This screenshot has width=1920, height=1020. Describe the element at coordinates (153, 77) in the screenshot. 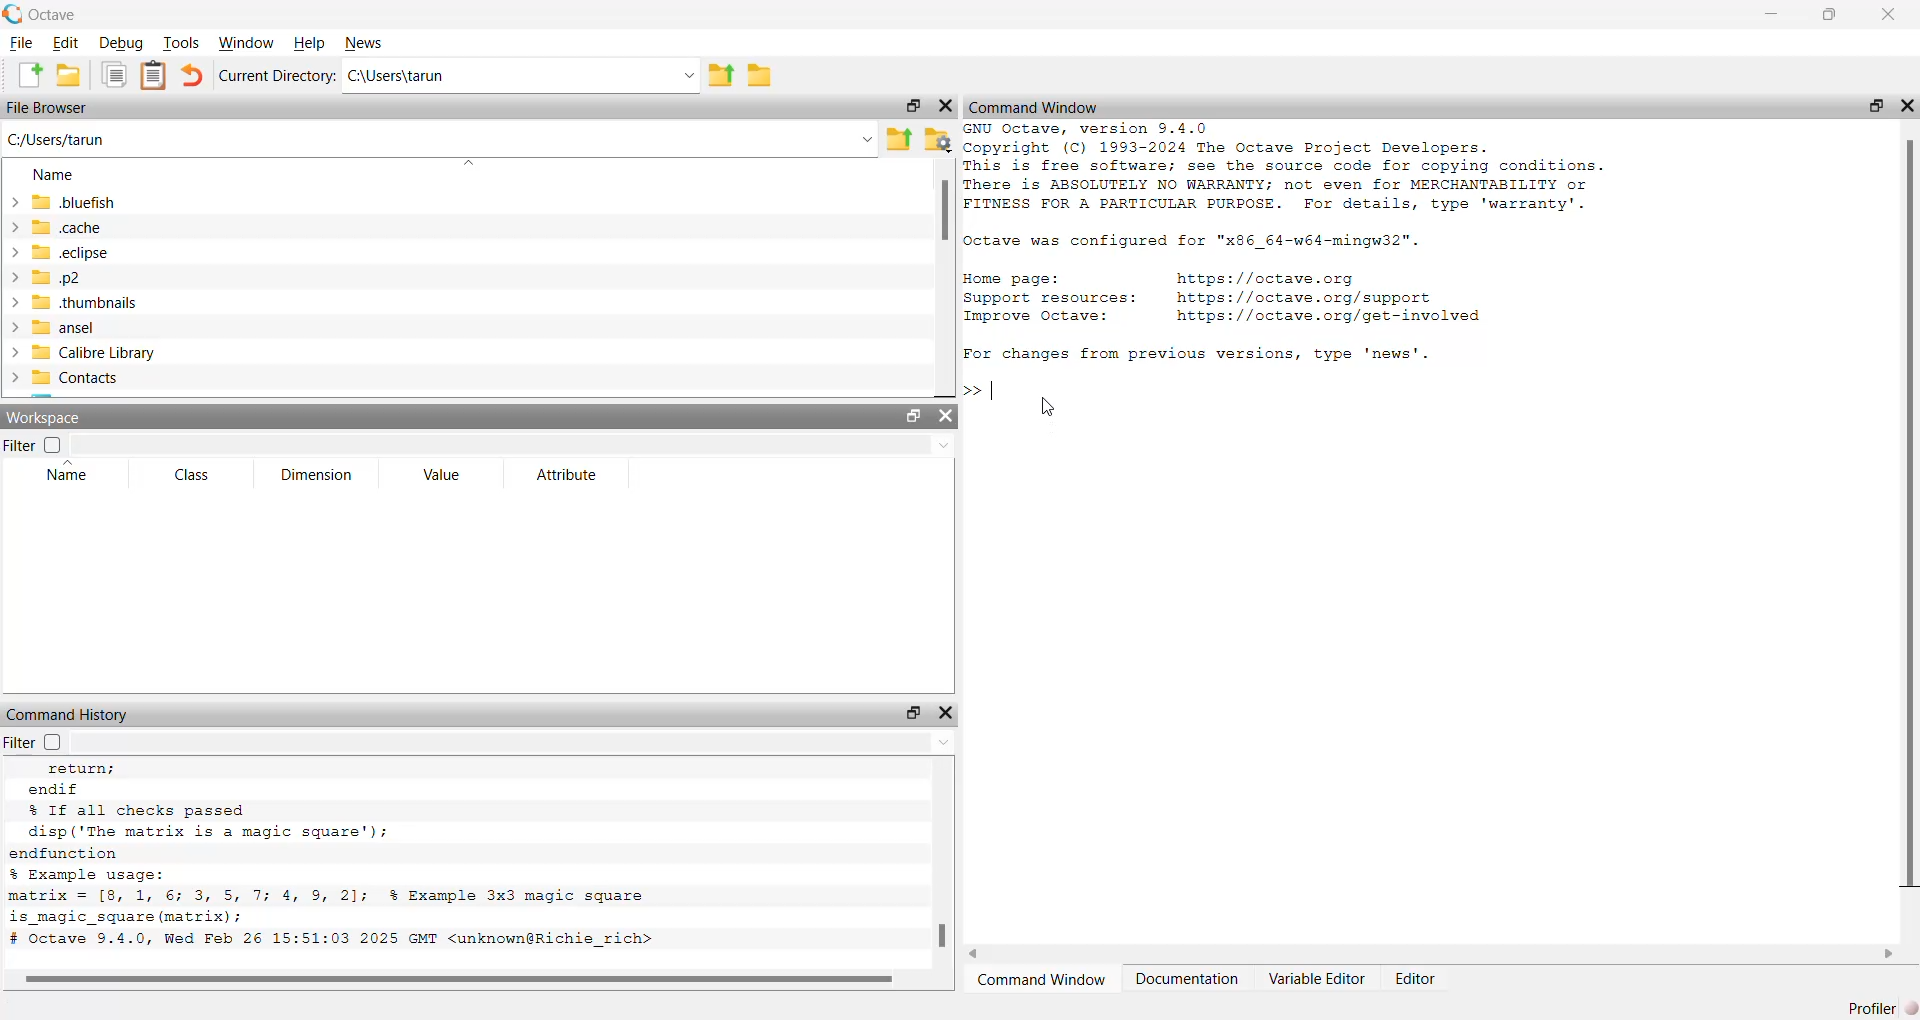

I see `Clipboard` at that location.